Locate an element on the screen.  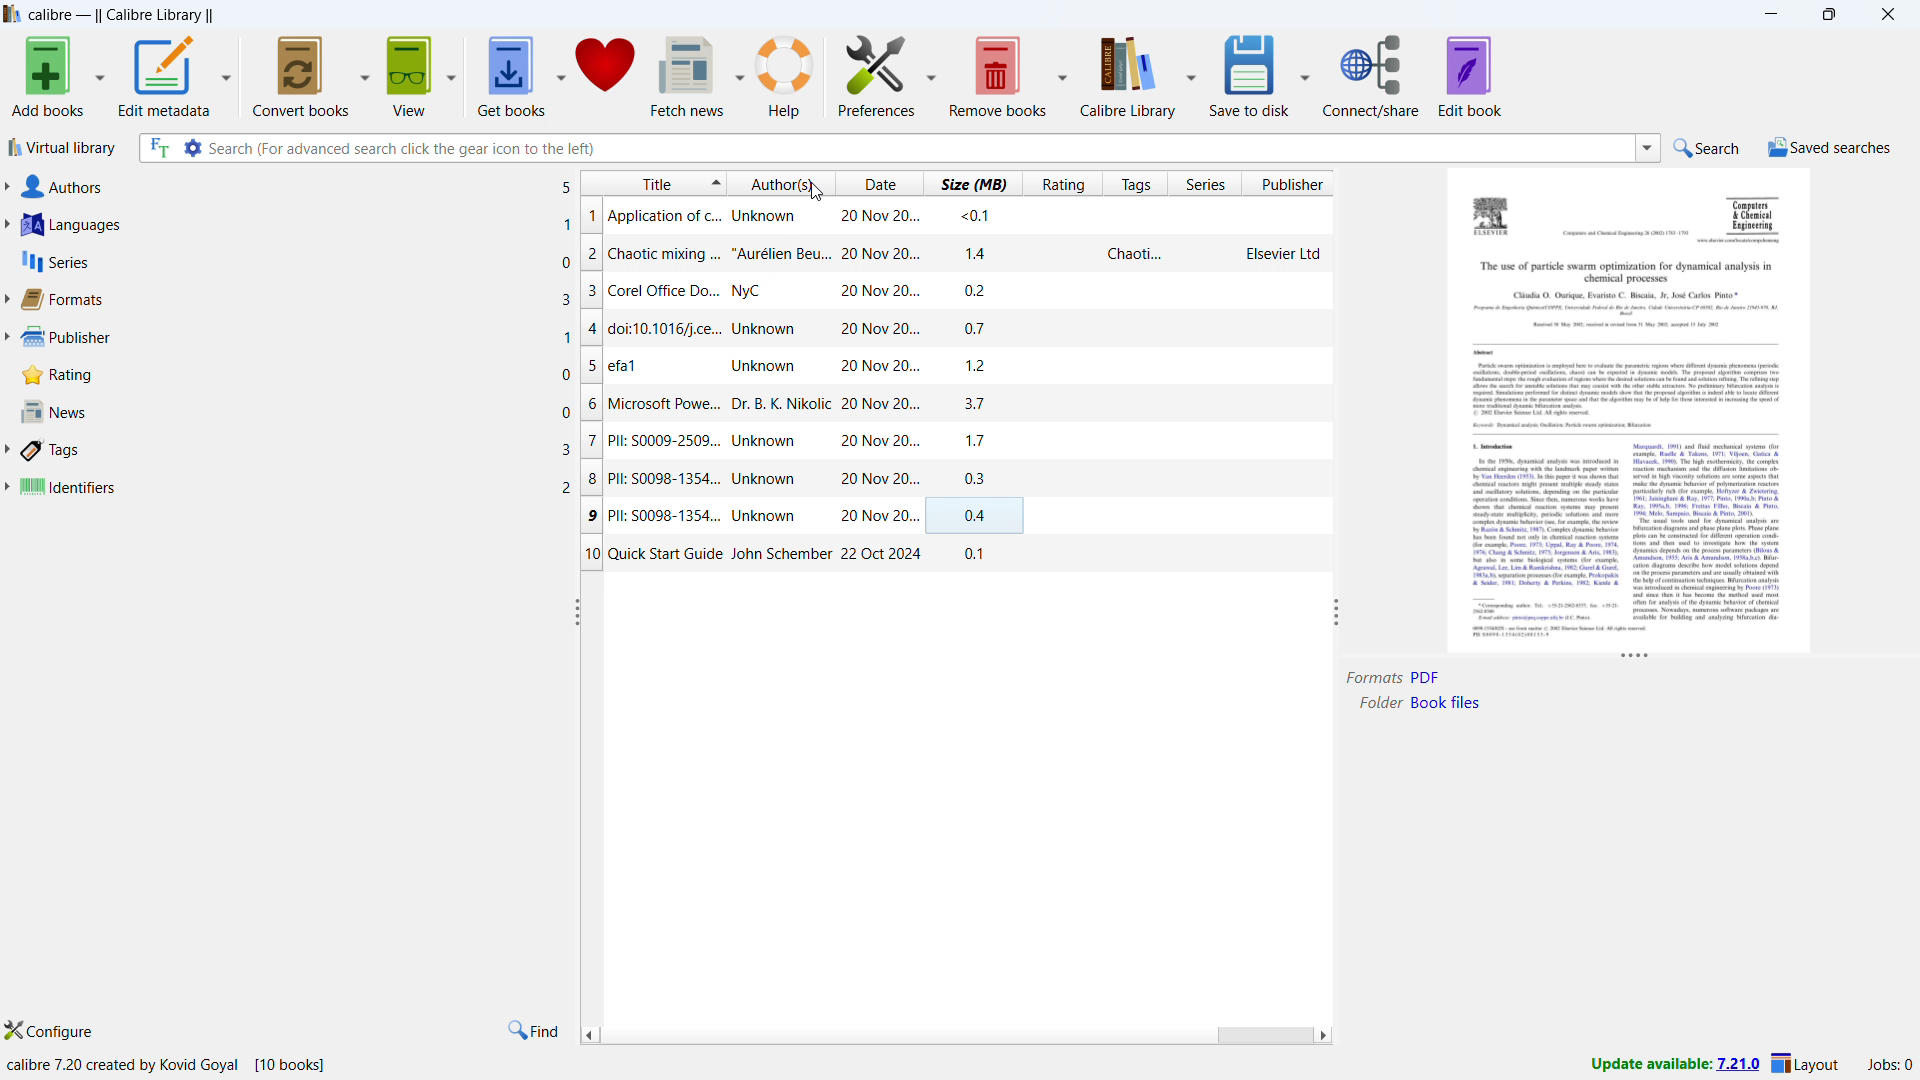
sort by tags is located at coordinates (1133, 183).